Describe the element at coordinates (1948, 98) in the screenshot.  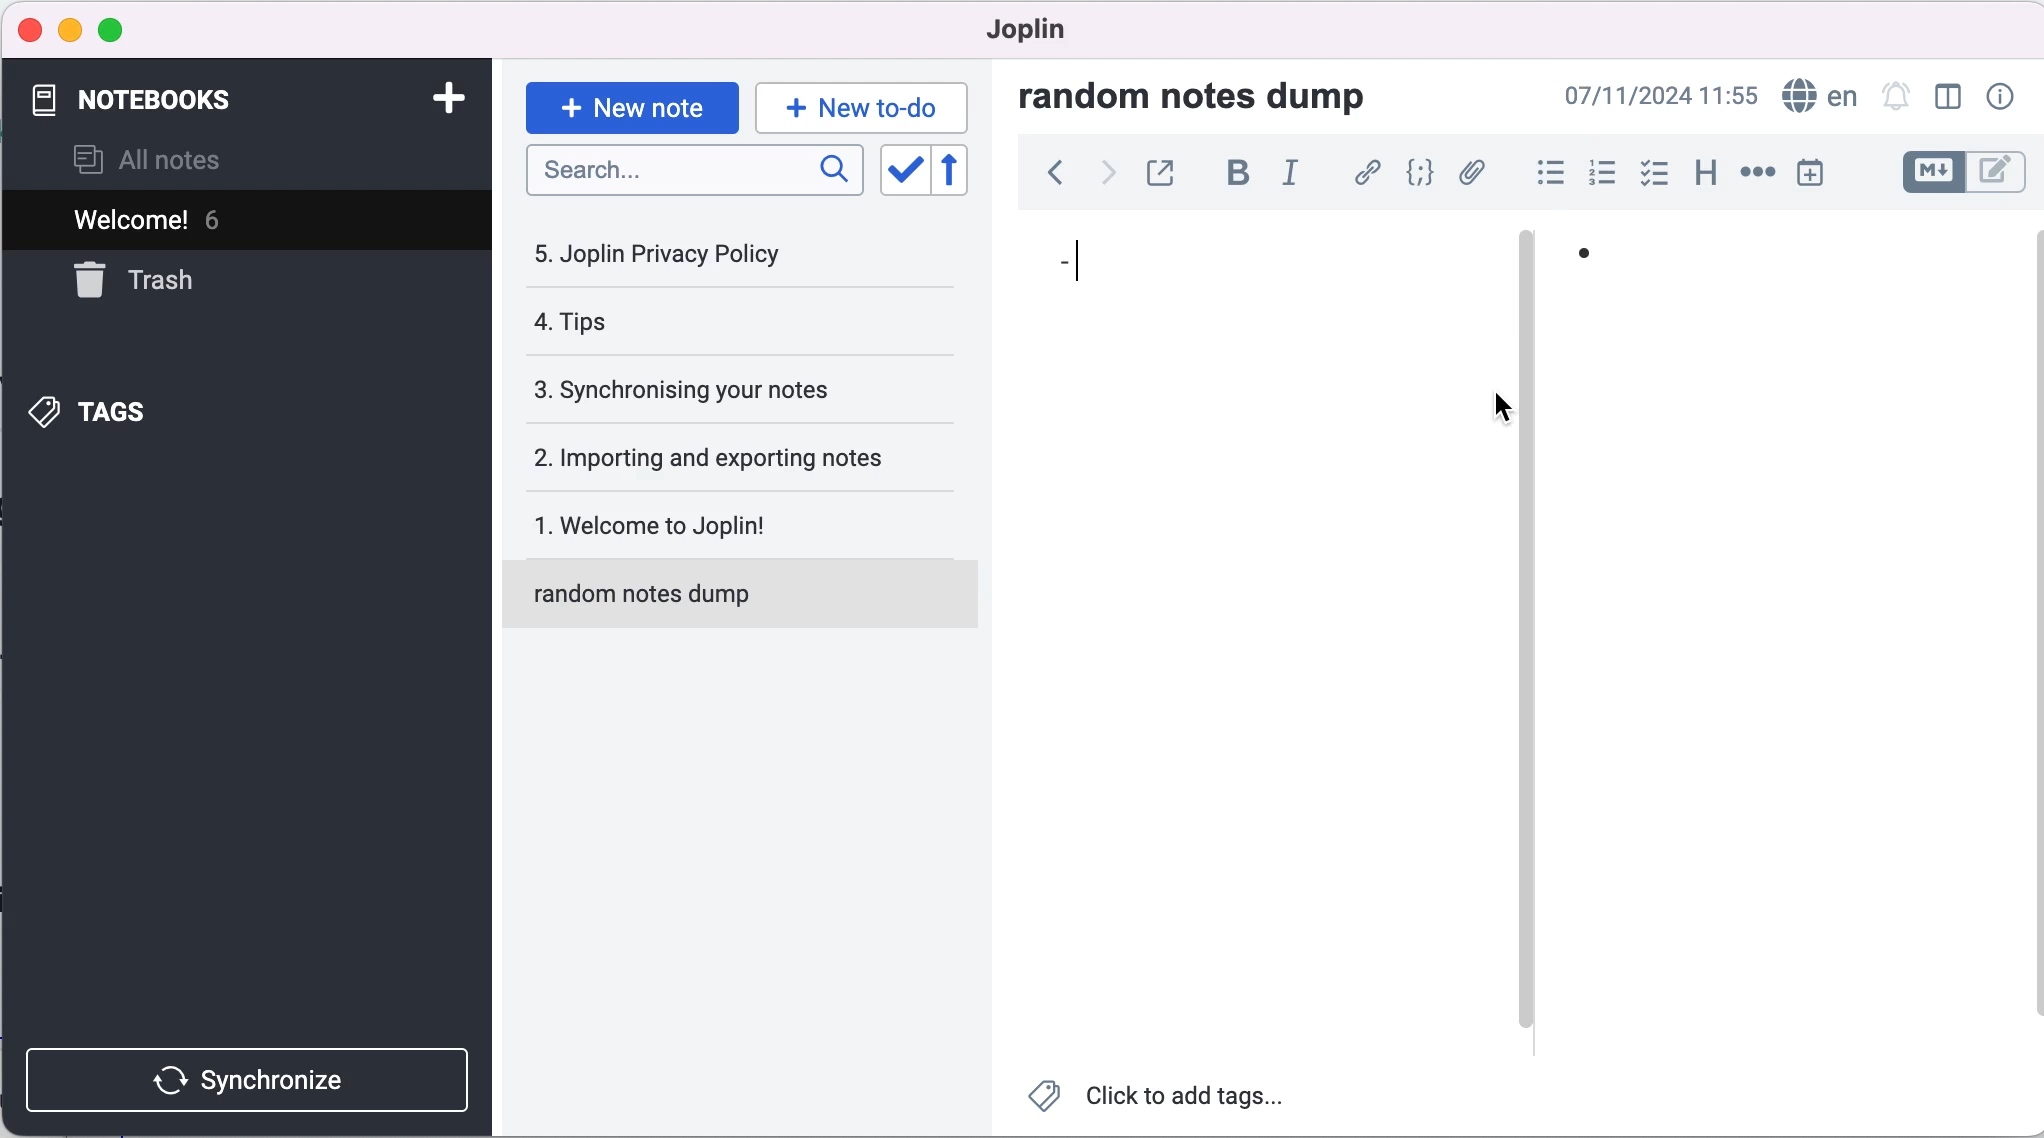
I see `toggle editor layout` at that location.